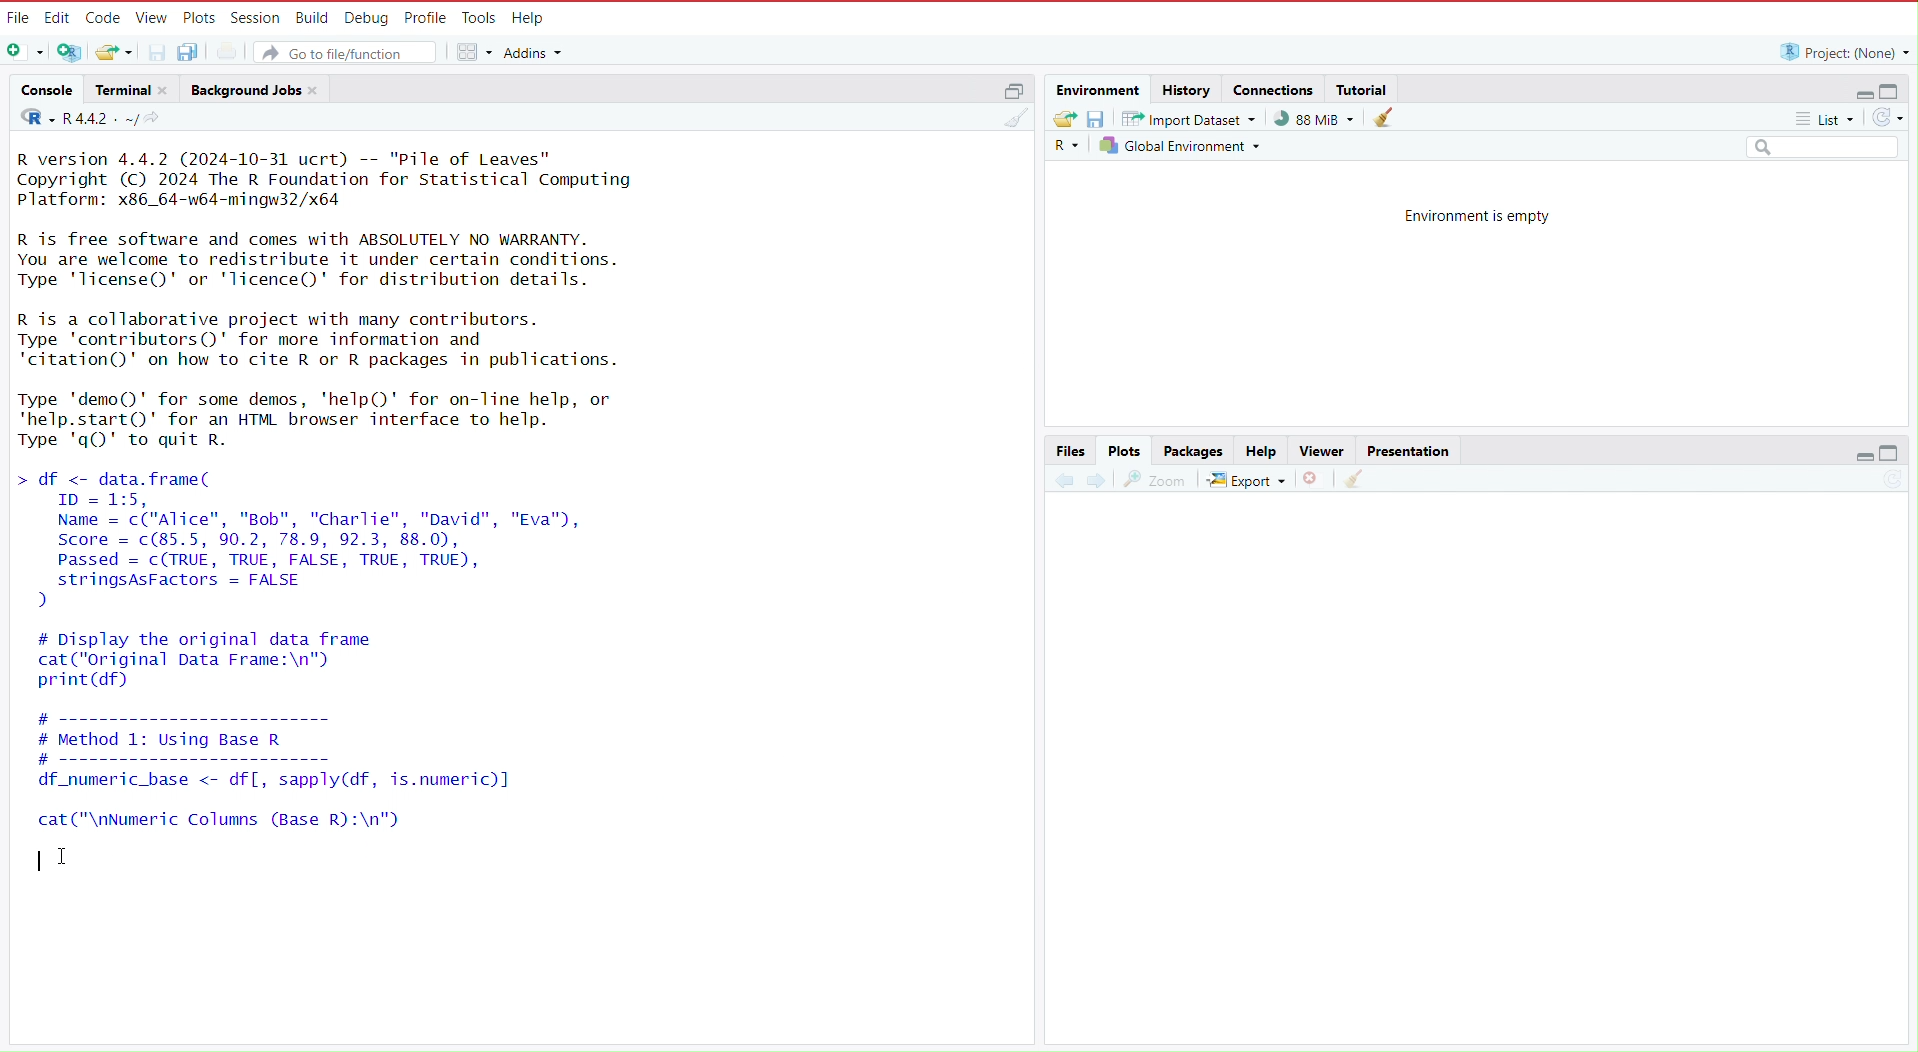 This screenshot has width=1918, height=1052. Describe the element at coordinates (28, 116) in the screenshot. I see `language select` at that location.